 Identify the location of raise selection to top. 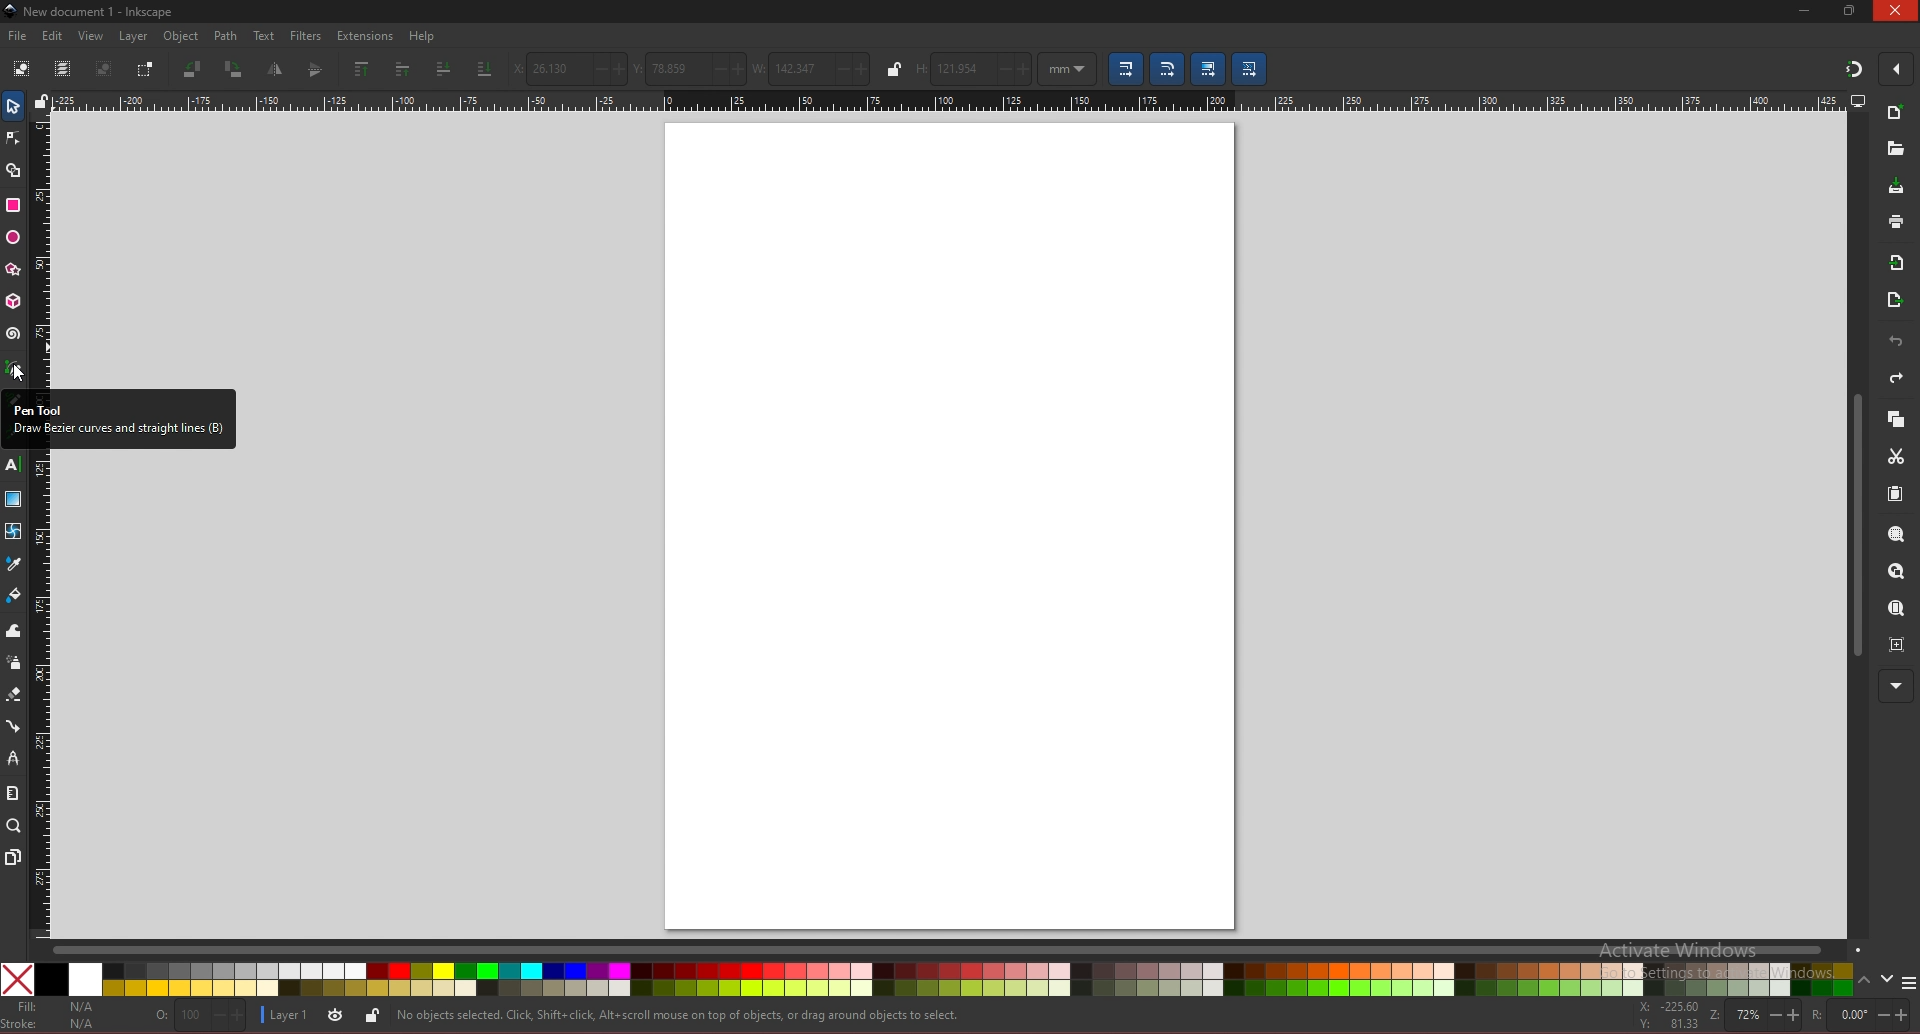
(364, 68).